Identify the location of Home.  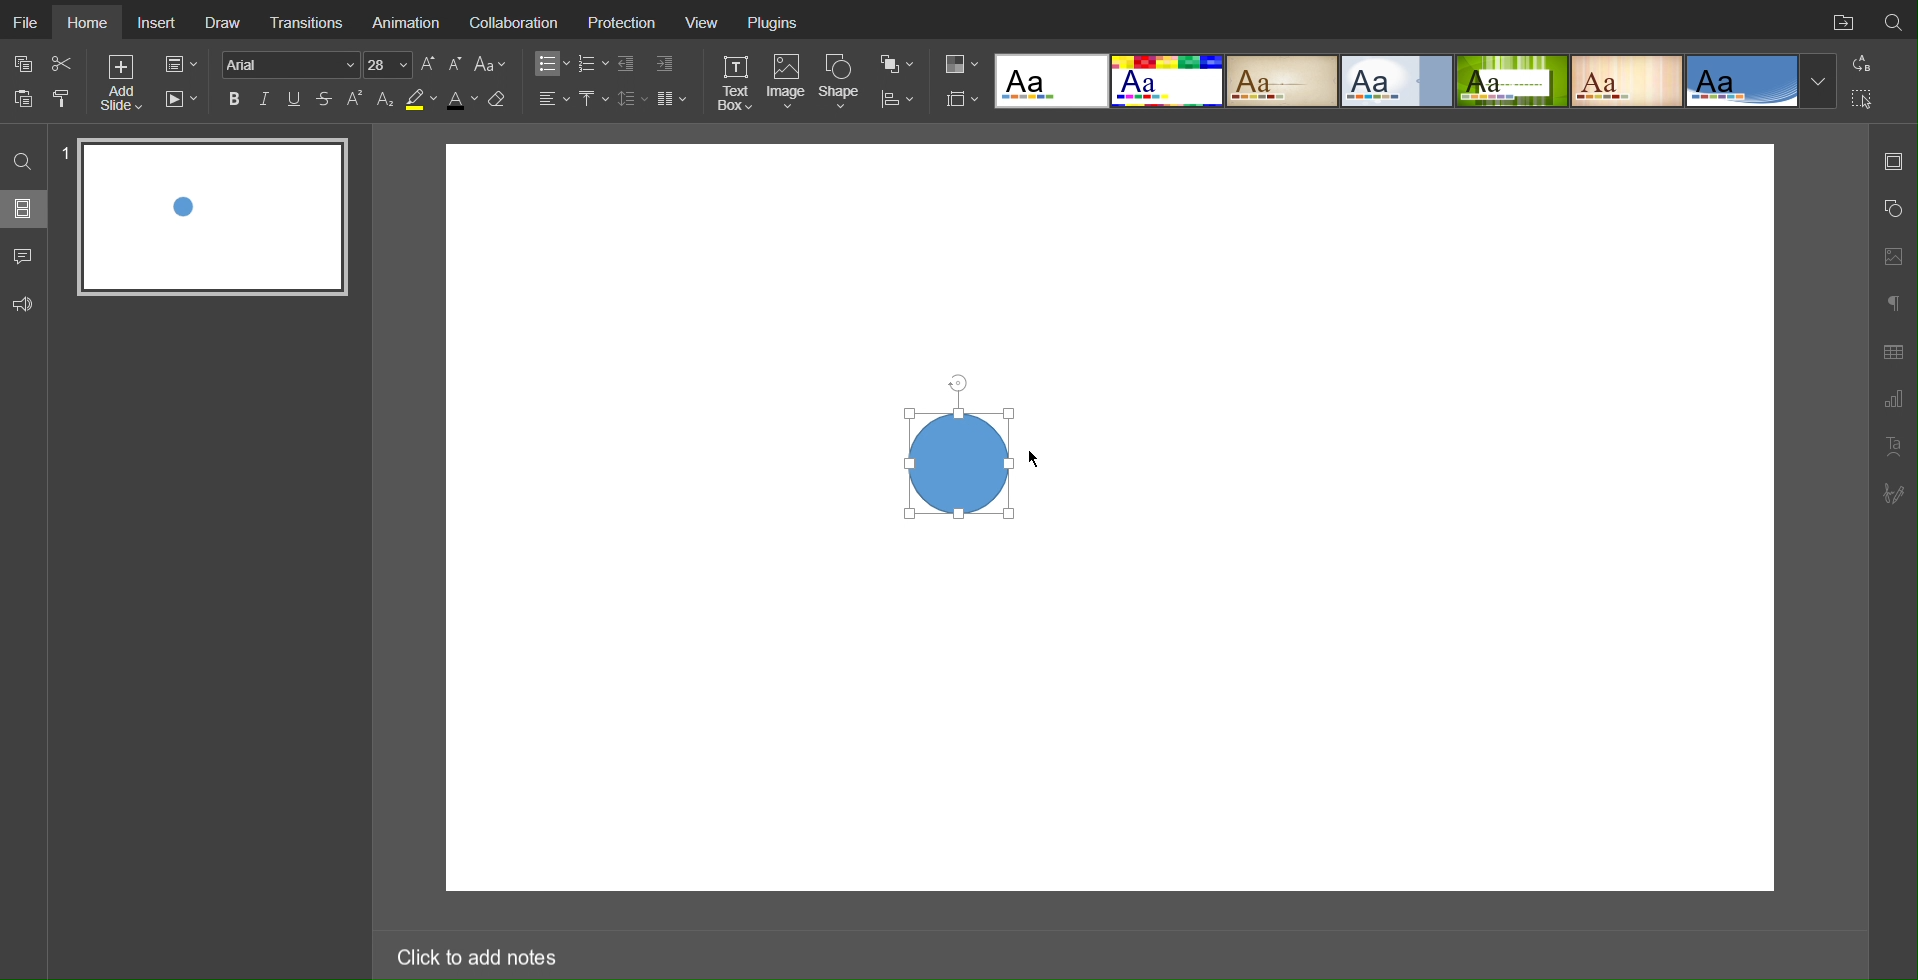
(84, 20).